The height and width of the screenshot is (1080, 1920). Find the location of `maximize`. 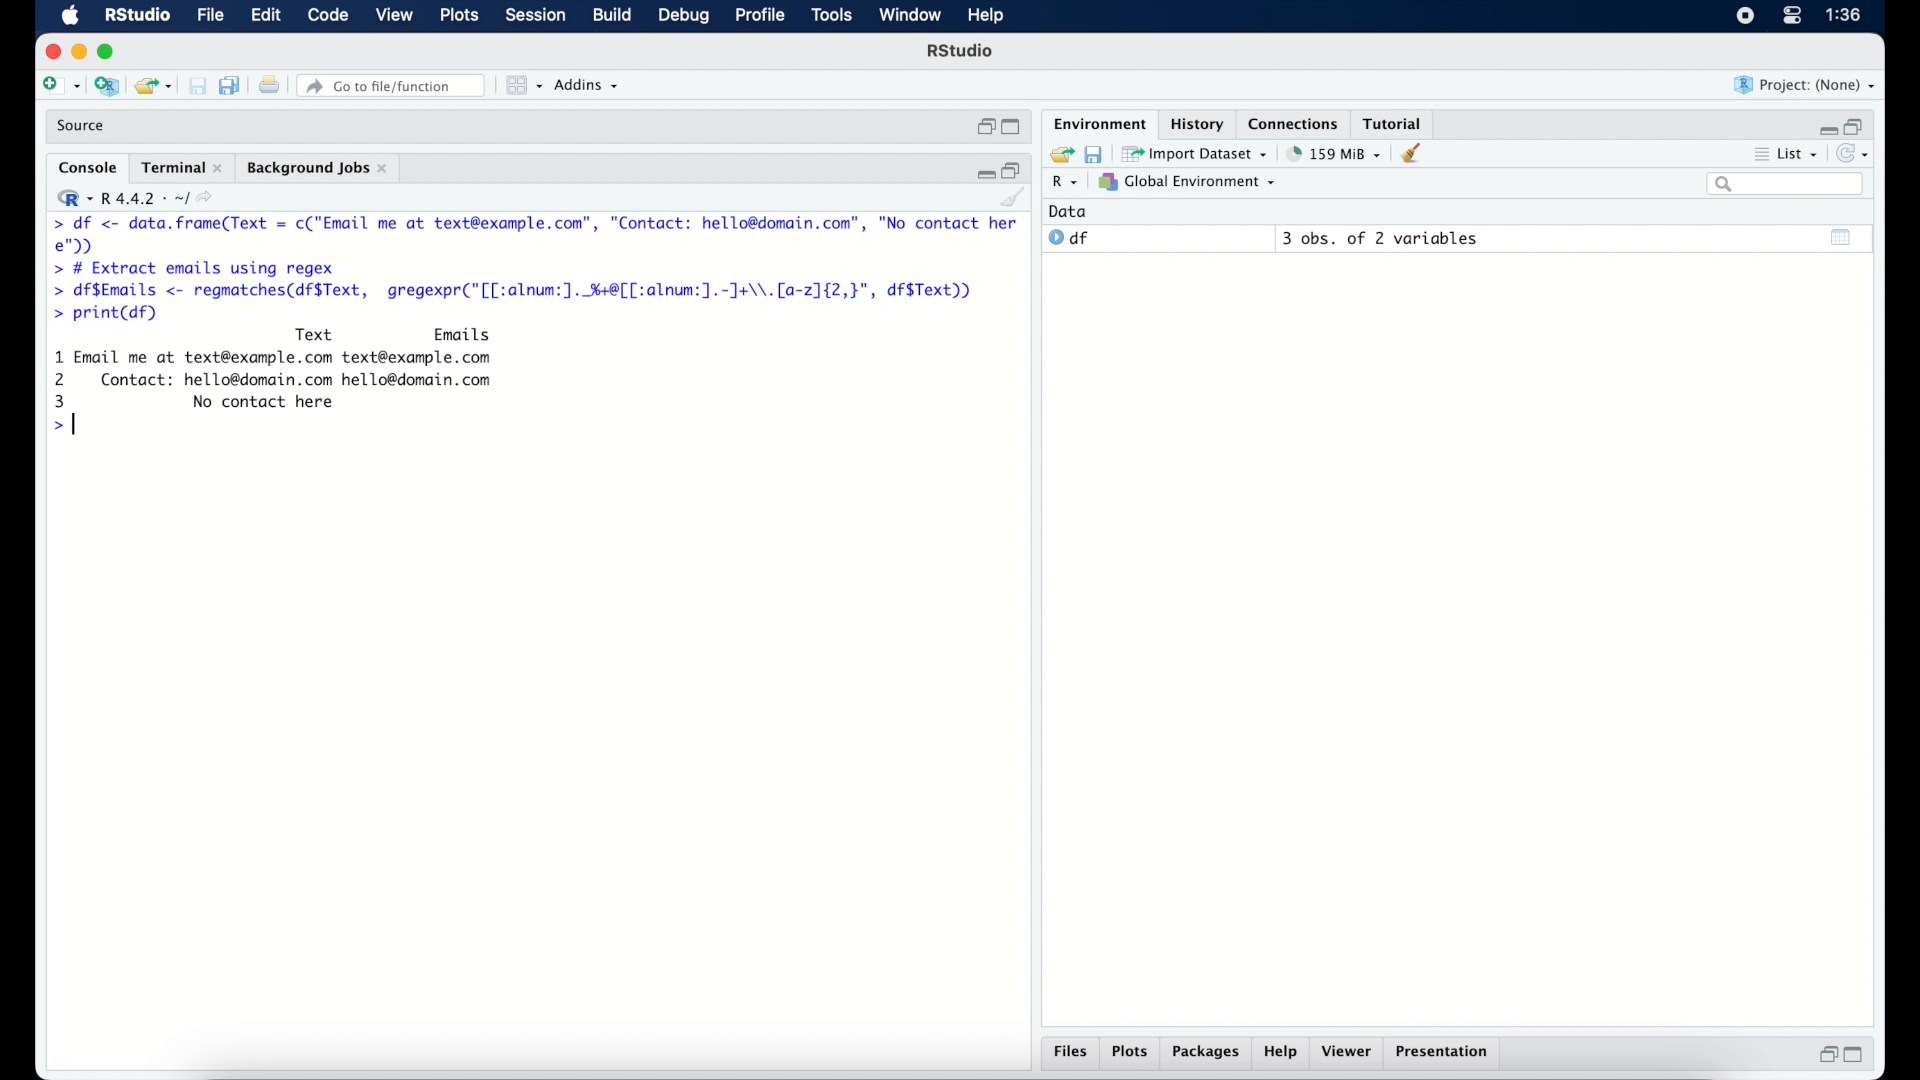

maximize is located at coordinates (1856, 1056).